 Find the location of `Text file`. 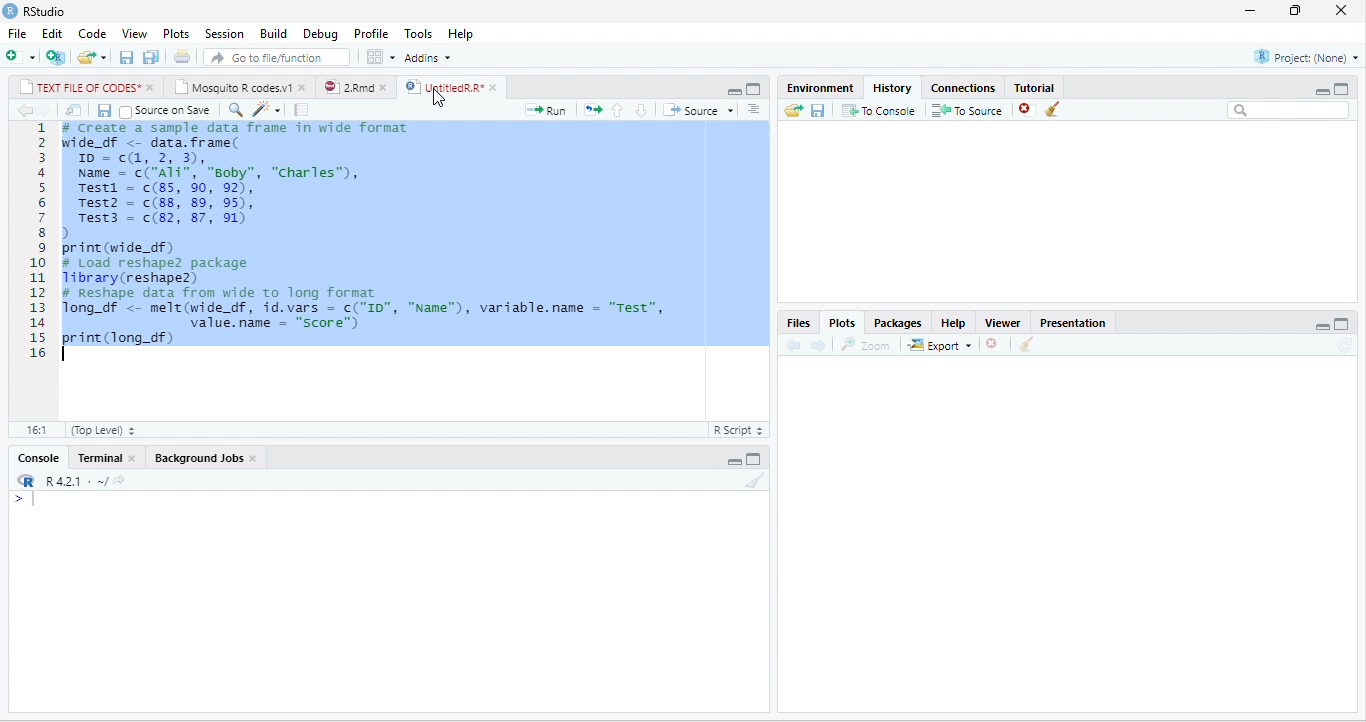

Text file is located at coordinates (737, 429).